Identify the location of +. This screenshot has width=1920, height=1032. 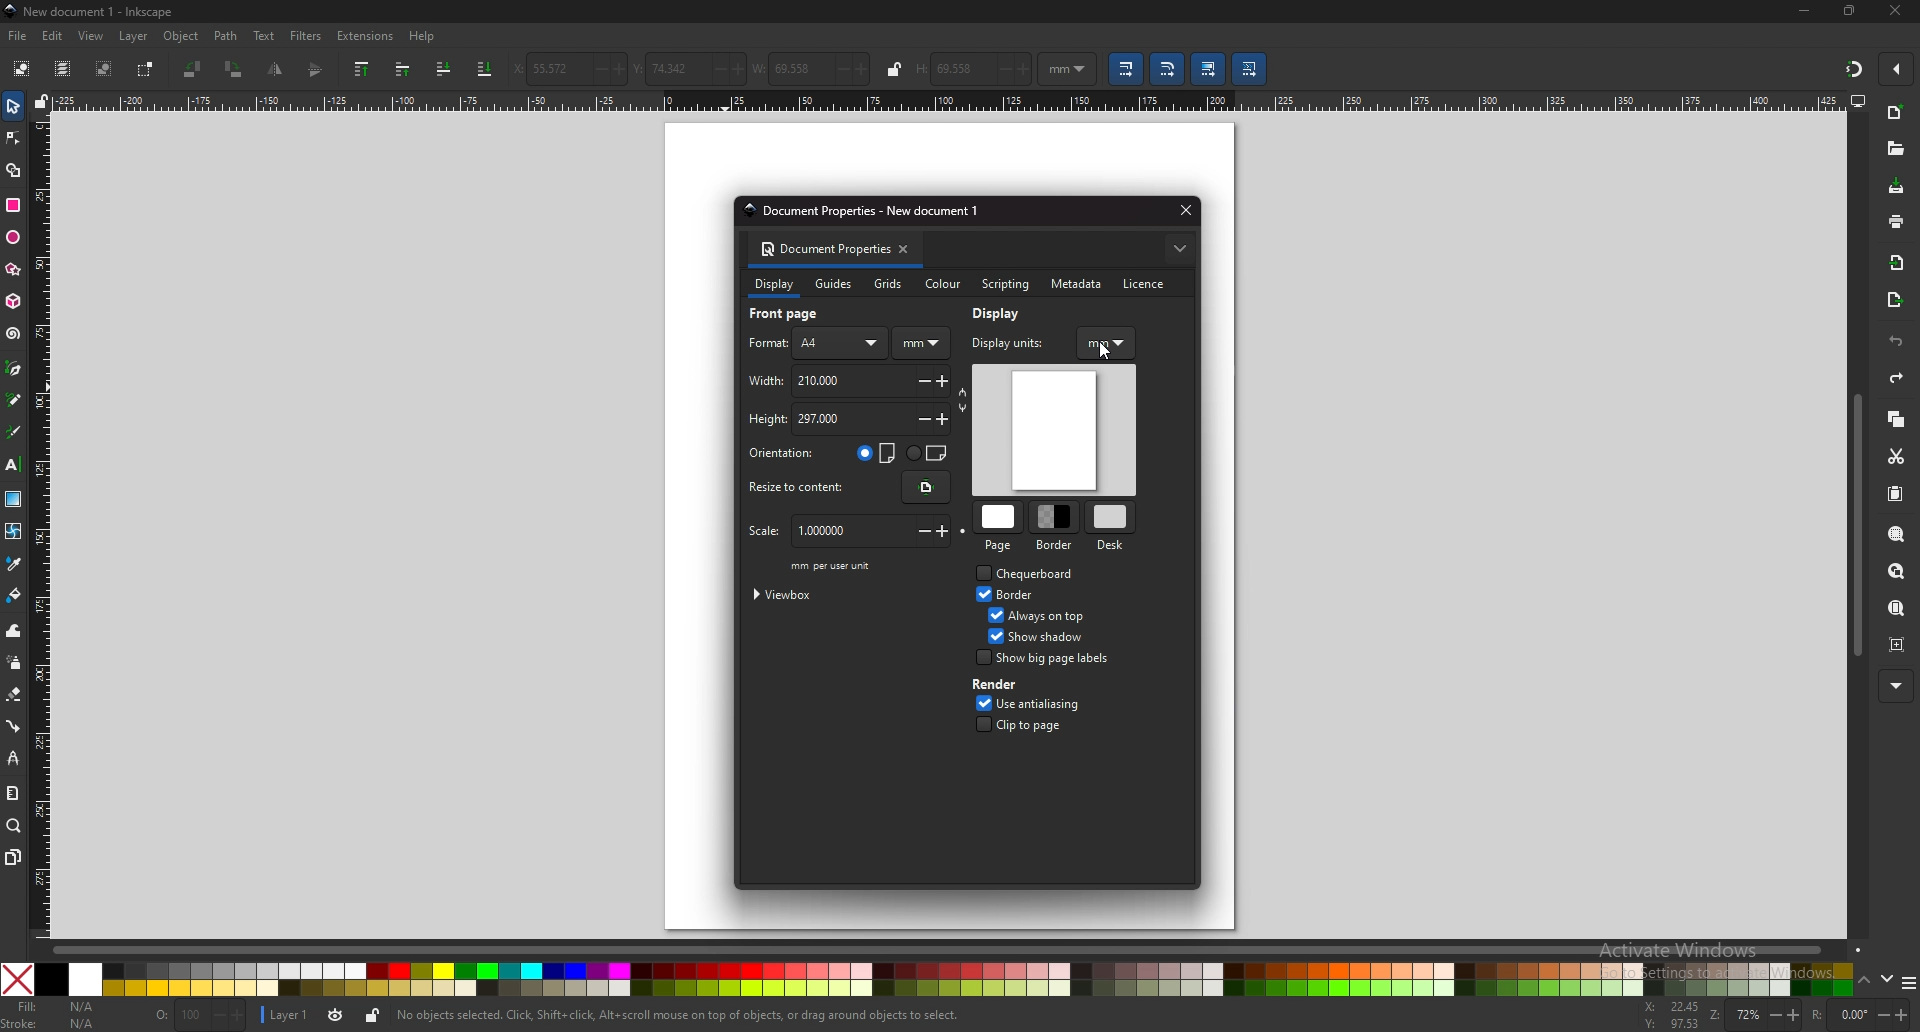
(1792, 1015).